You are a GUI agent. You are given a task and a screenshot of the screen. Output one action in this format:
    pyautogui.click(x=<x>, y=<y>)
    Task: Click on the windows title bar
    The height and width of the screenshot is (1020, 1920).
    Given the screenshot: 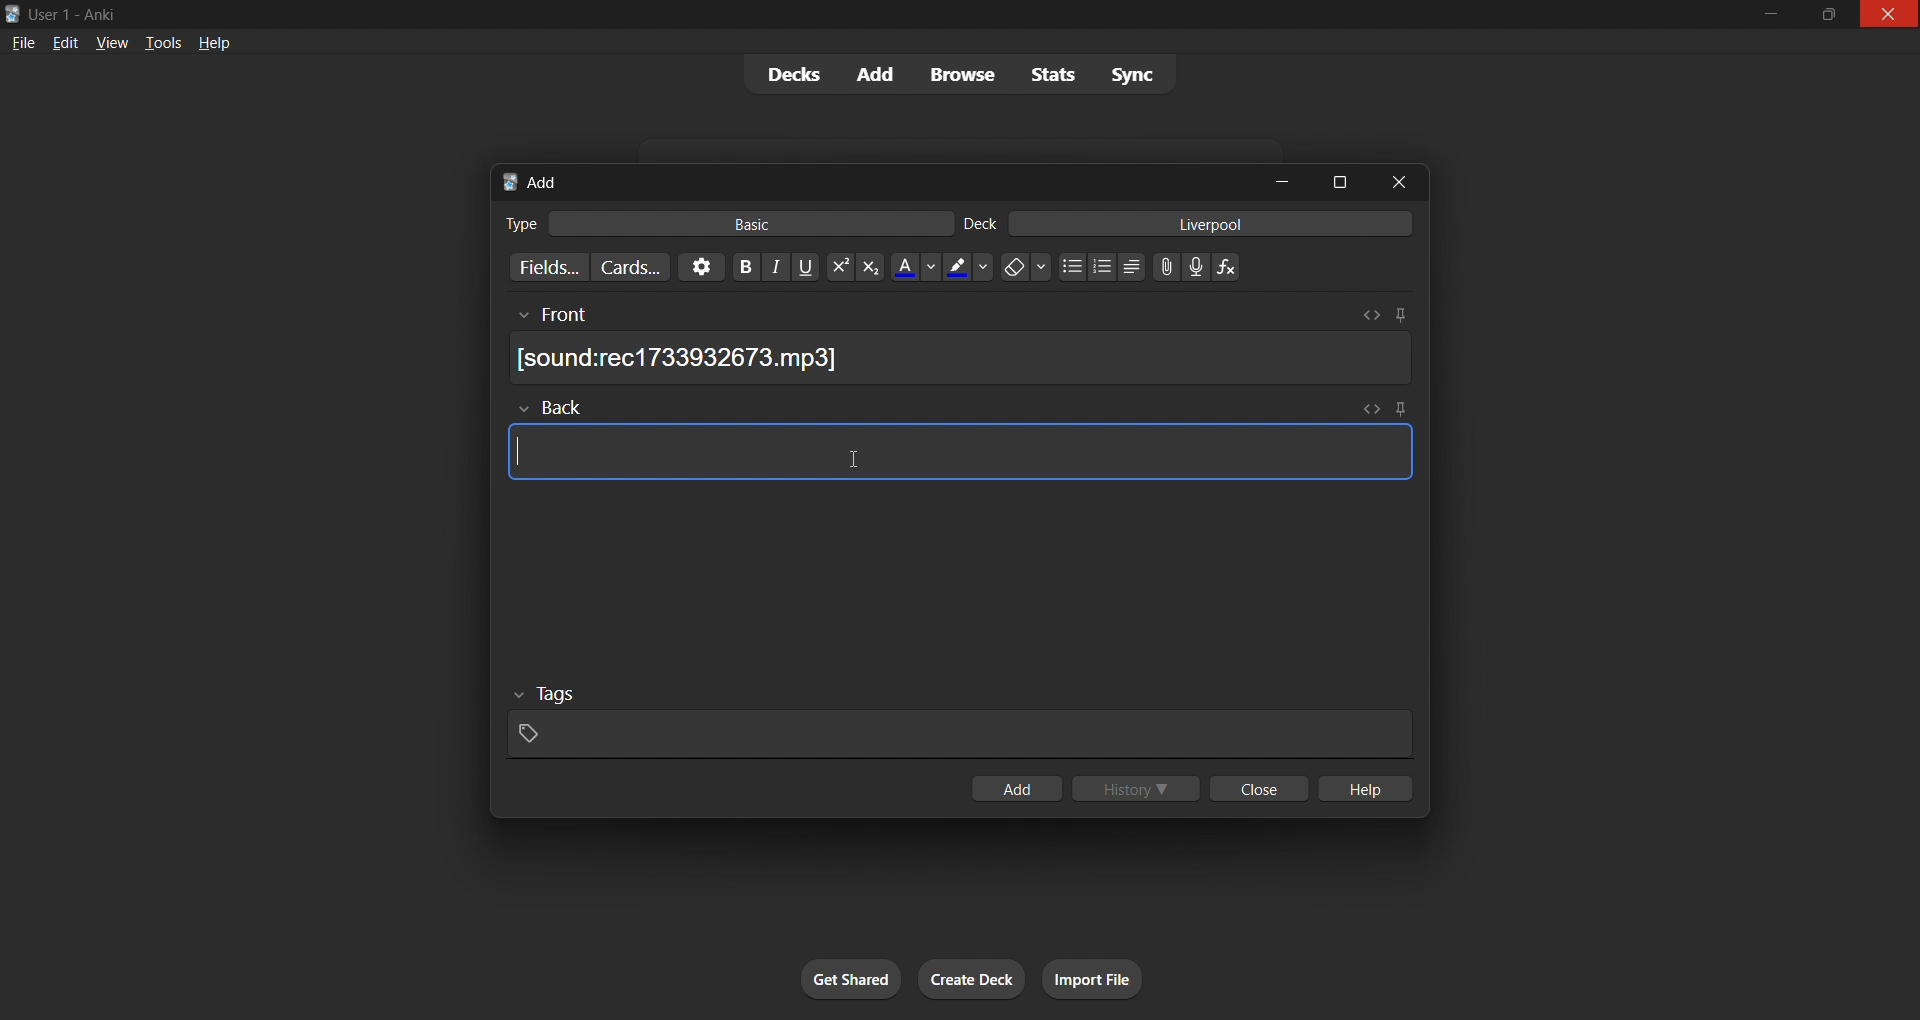 What is the action you would take?
    pyautogui.click(x=838, y=14)
    